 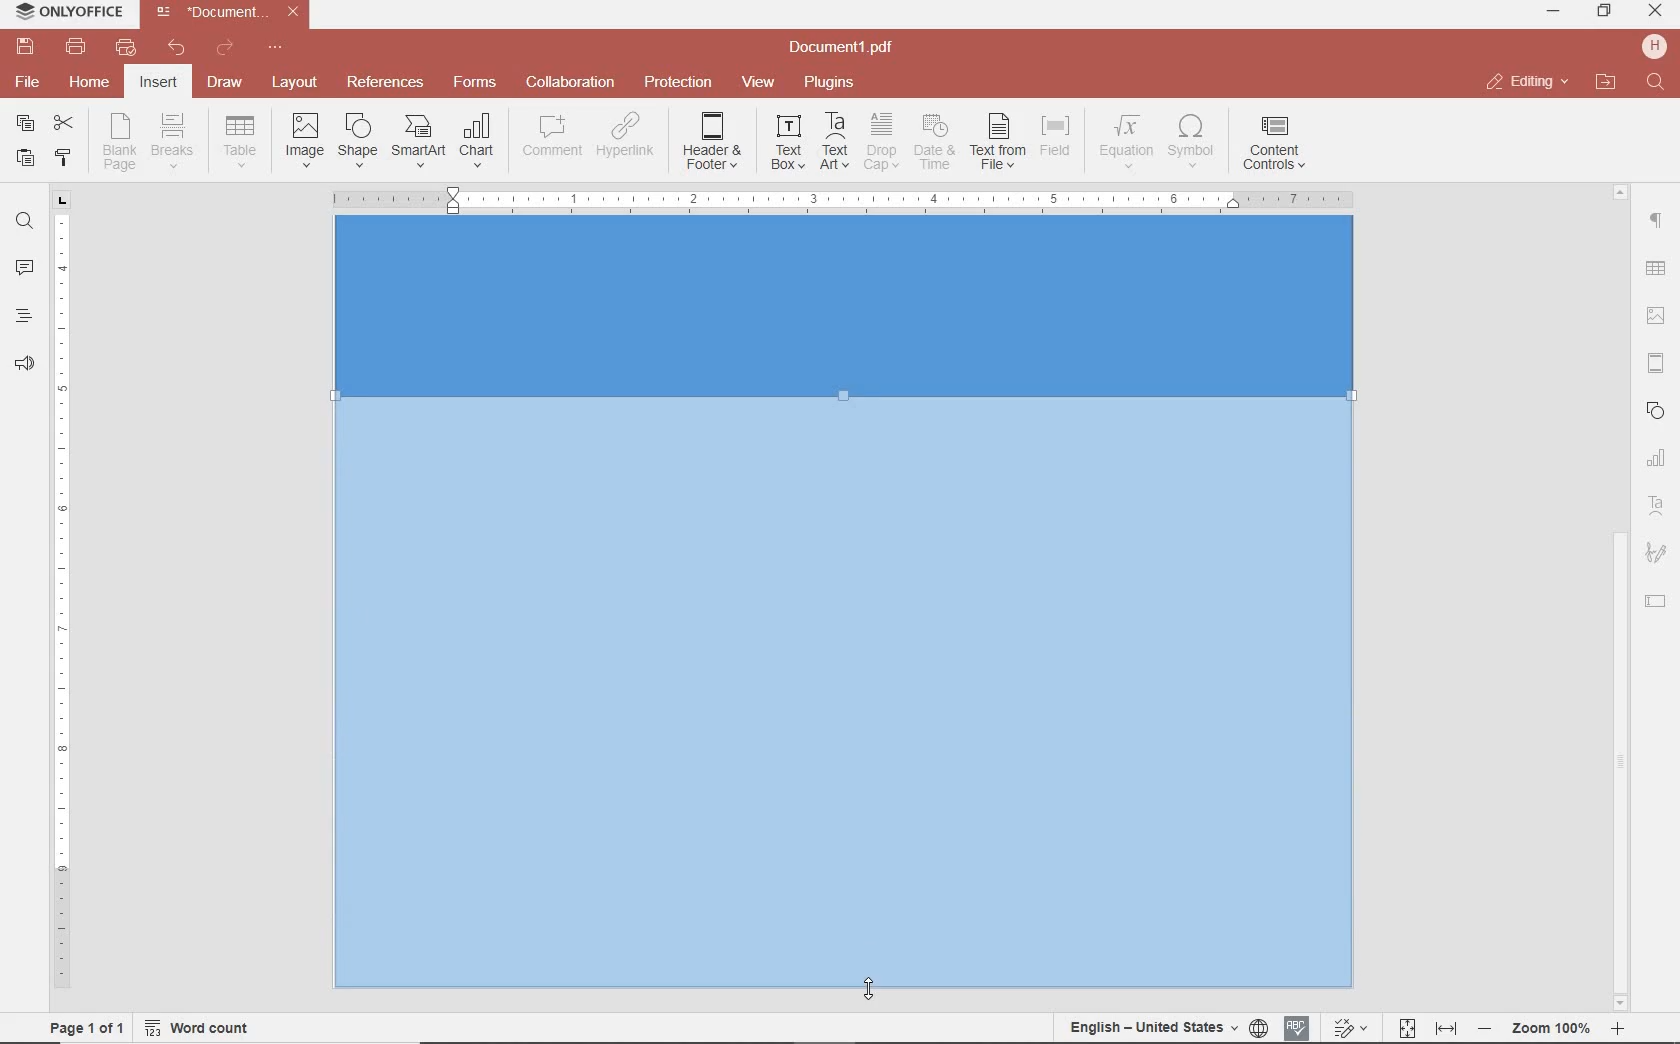 I want to click on quick print, so click(x=124, y=47).